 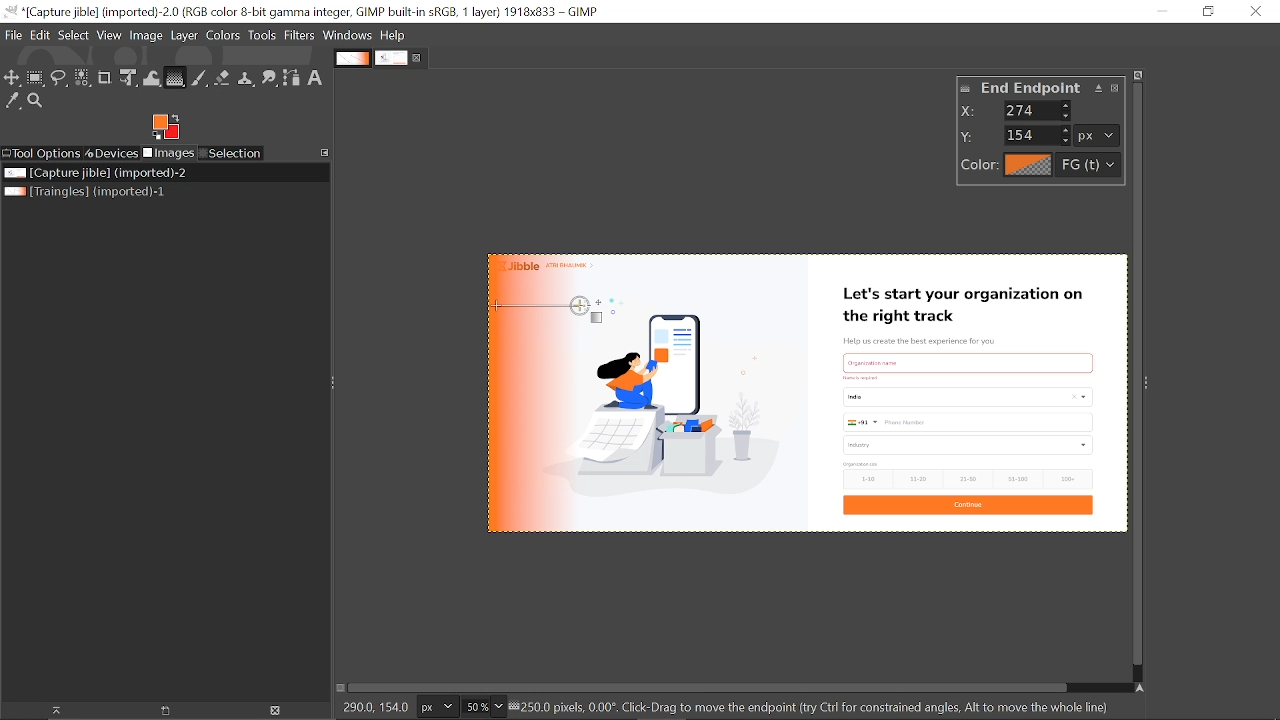 I want to click on Help, so click(x=394, y=35).